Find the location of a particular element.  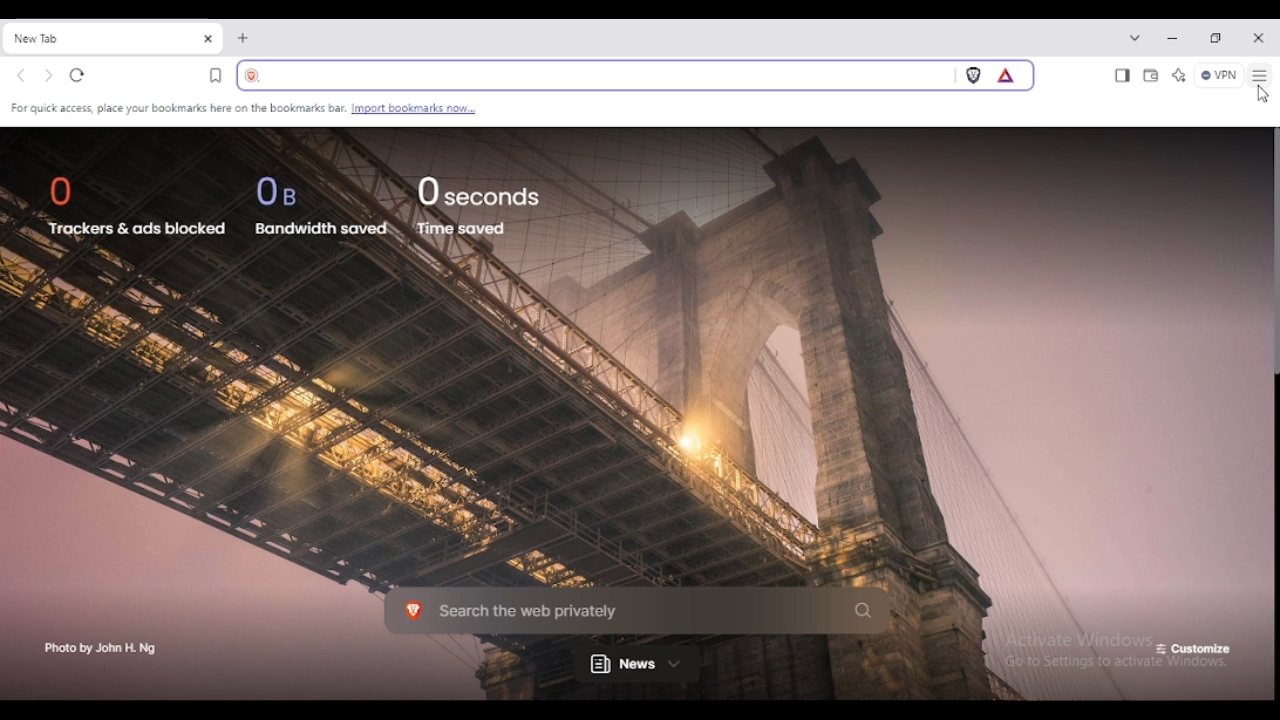

brave shields is located at coordinates (974, 75).